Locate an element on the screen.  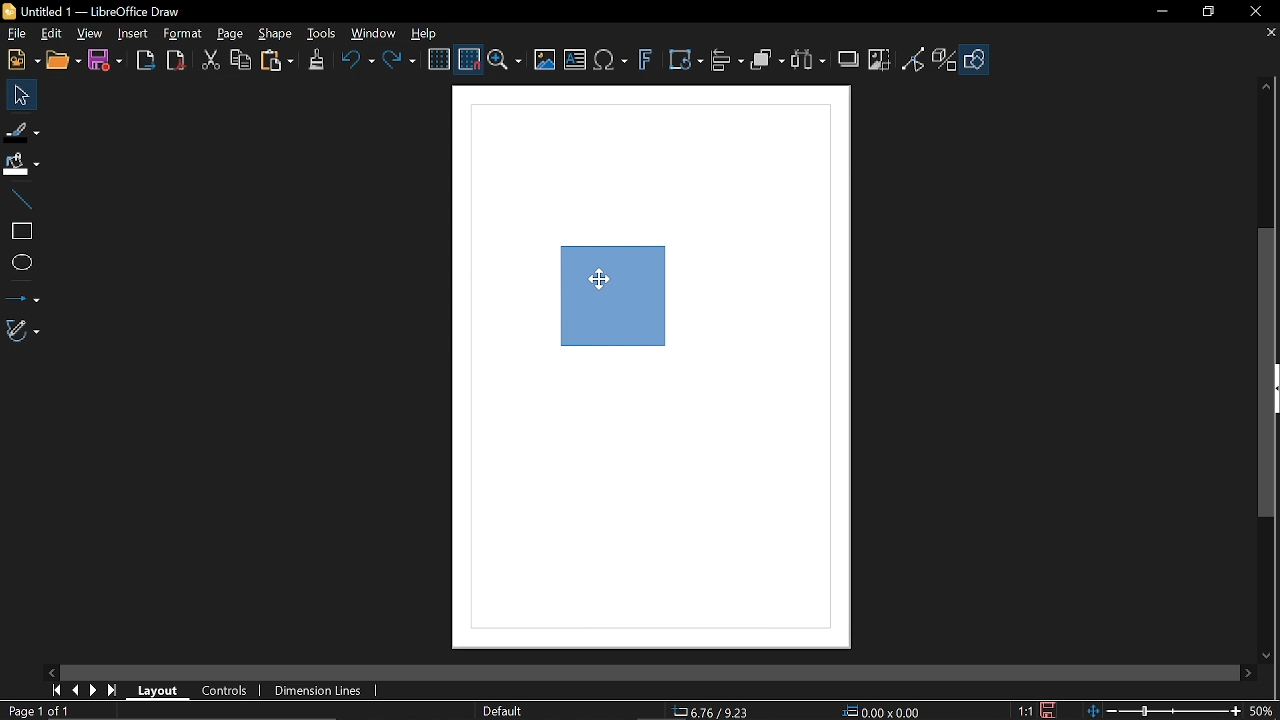
Toggle extrusion is located at coordinates (945, 59).